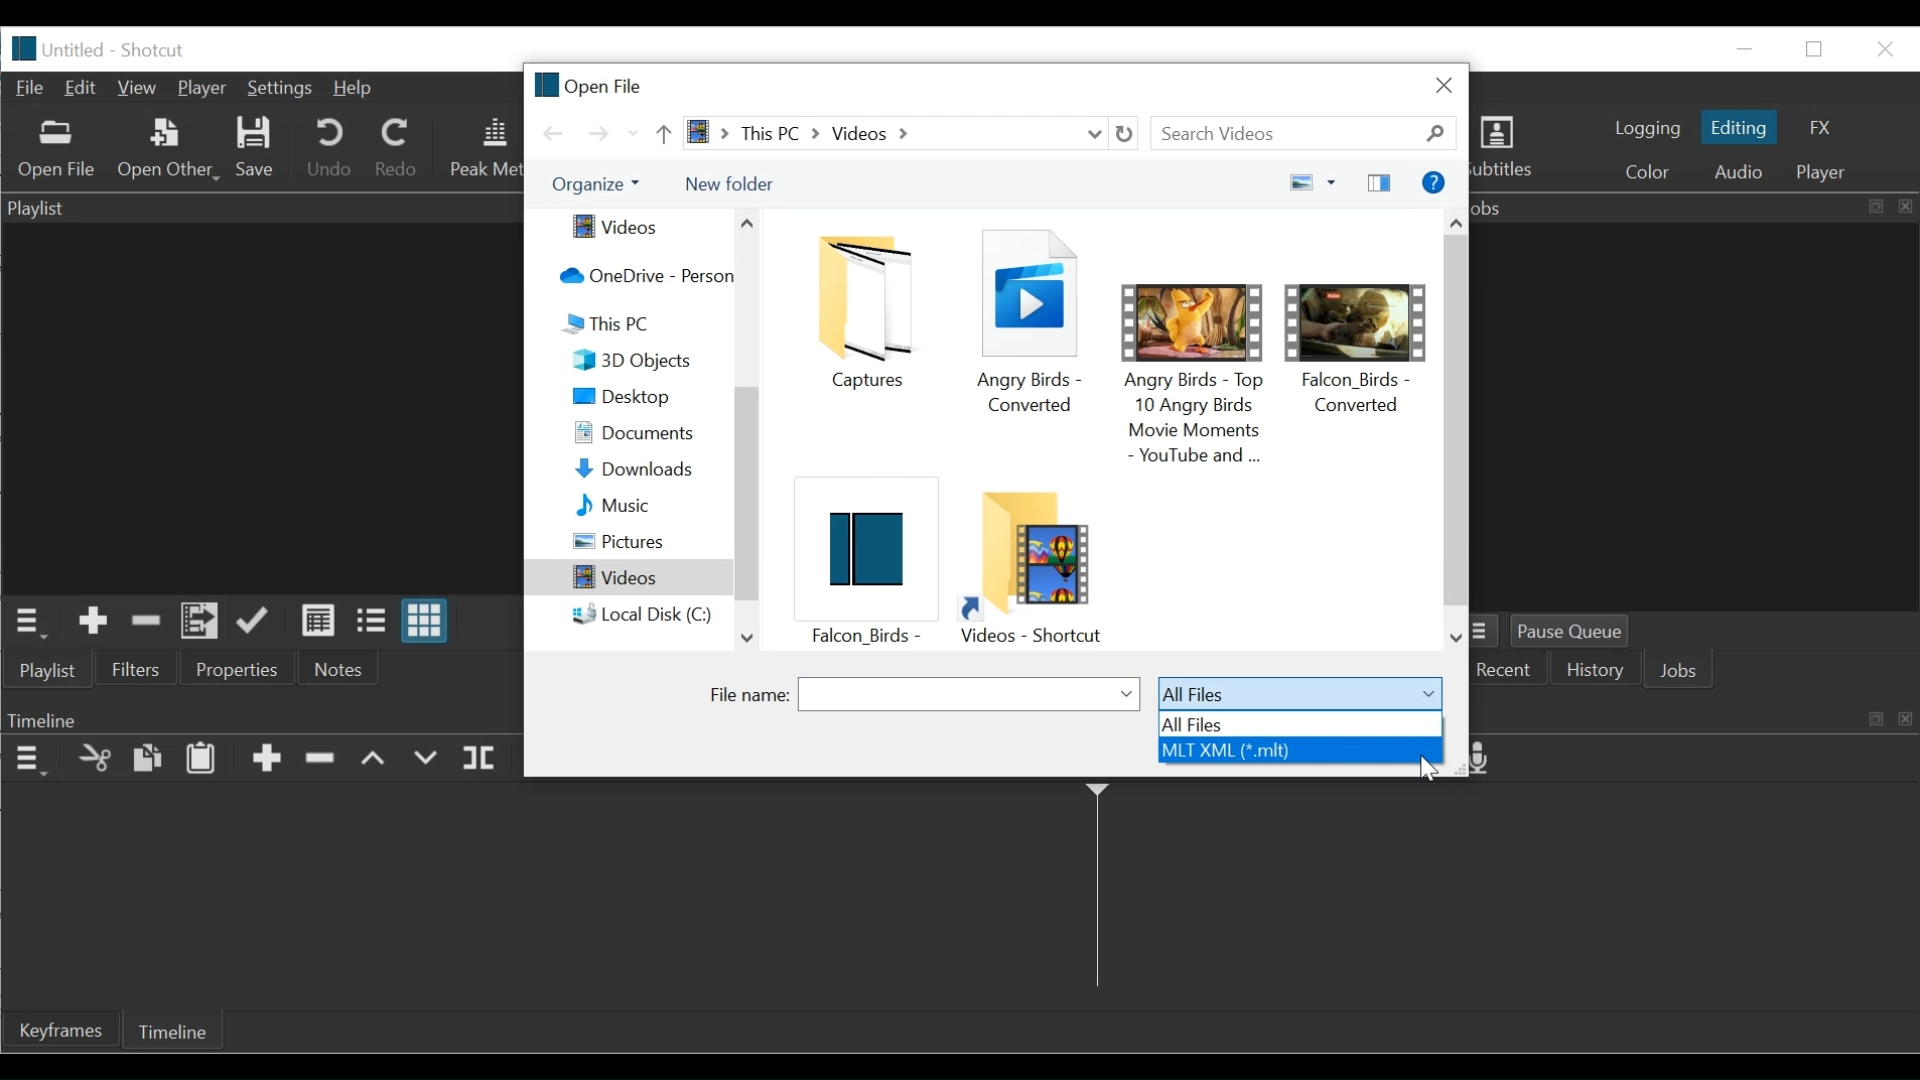 The image size is (1920, 1080). What do you see at coordinates (1382, 182) in the screenshot?
I see `Show the preview pane` at bounding box center [1382, 182].